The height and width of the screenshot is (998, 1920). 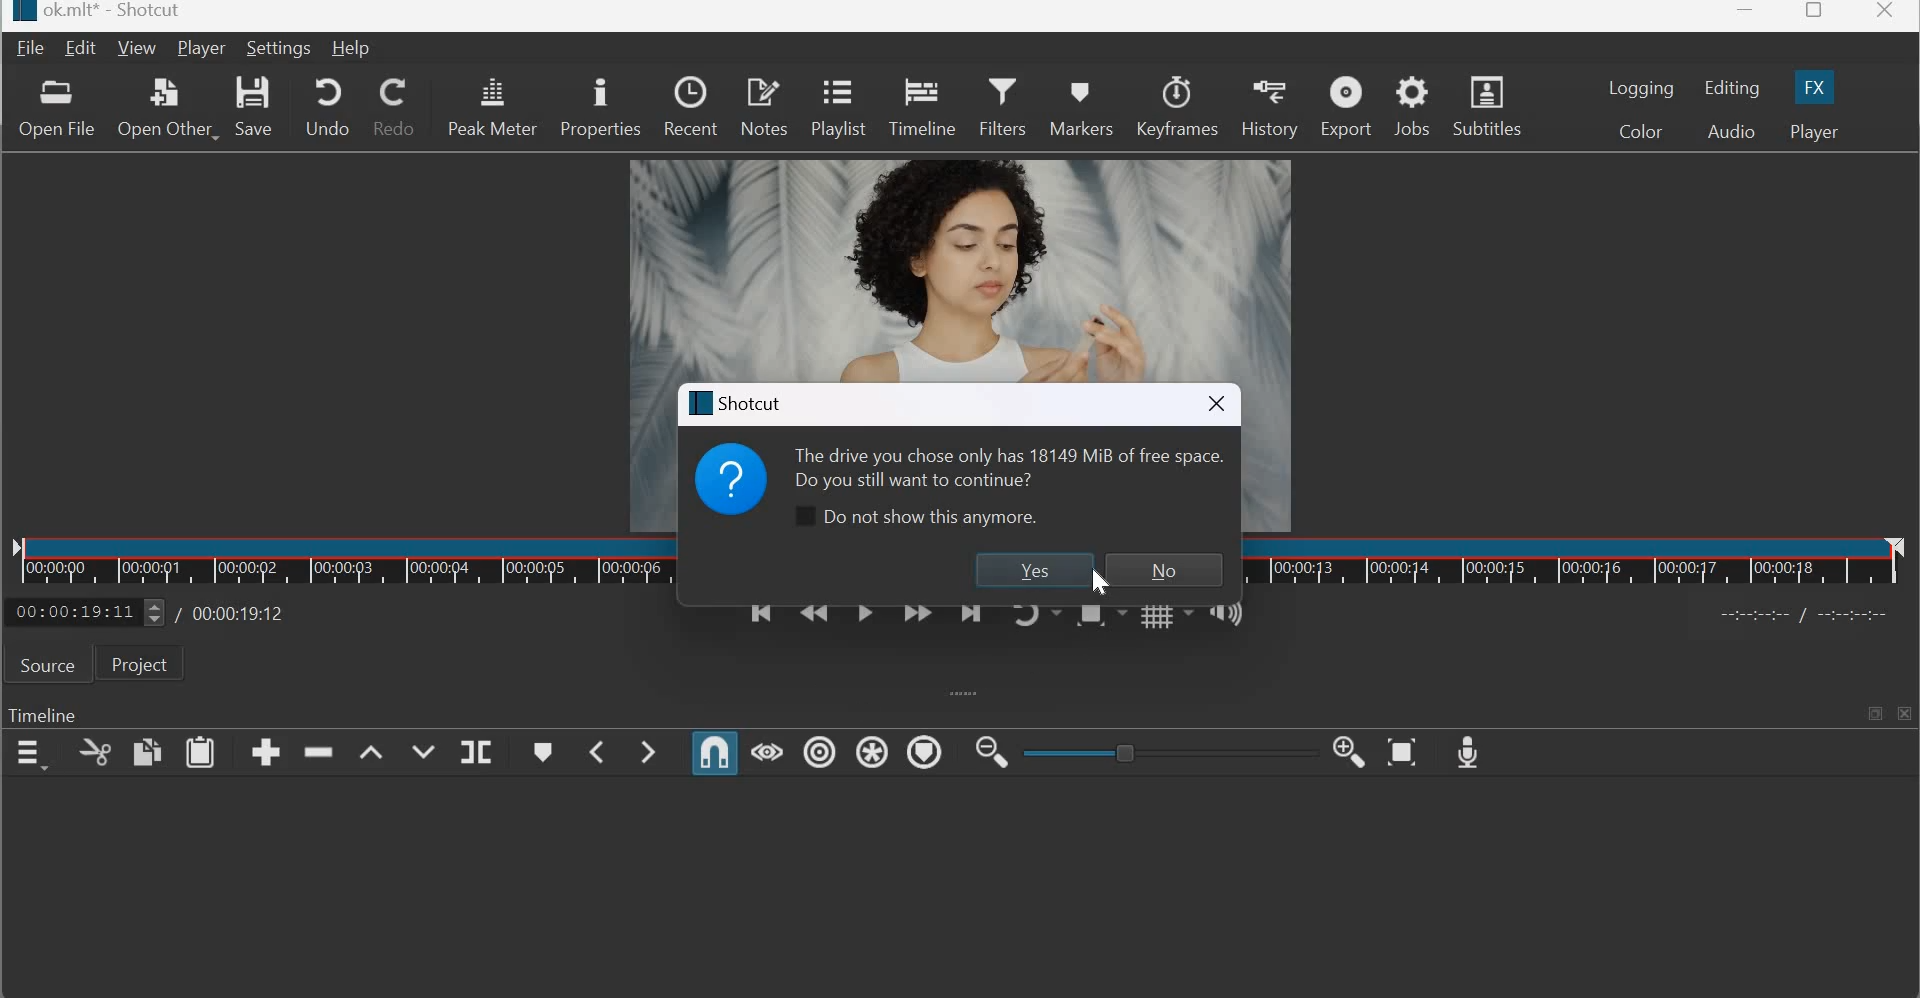 What do you see at coordinates (733, 485) in the screenshot?
I see `?` at bounding box center [733, 485].